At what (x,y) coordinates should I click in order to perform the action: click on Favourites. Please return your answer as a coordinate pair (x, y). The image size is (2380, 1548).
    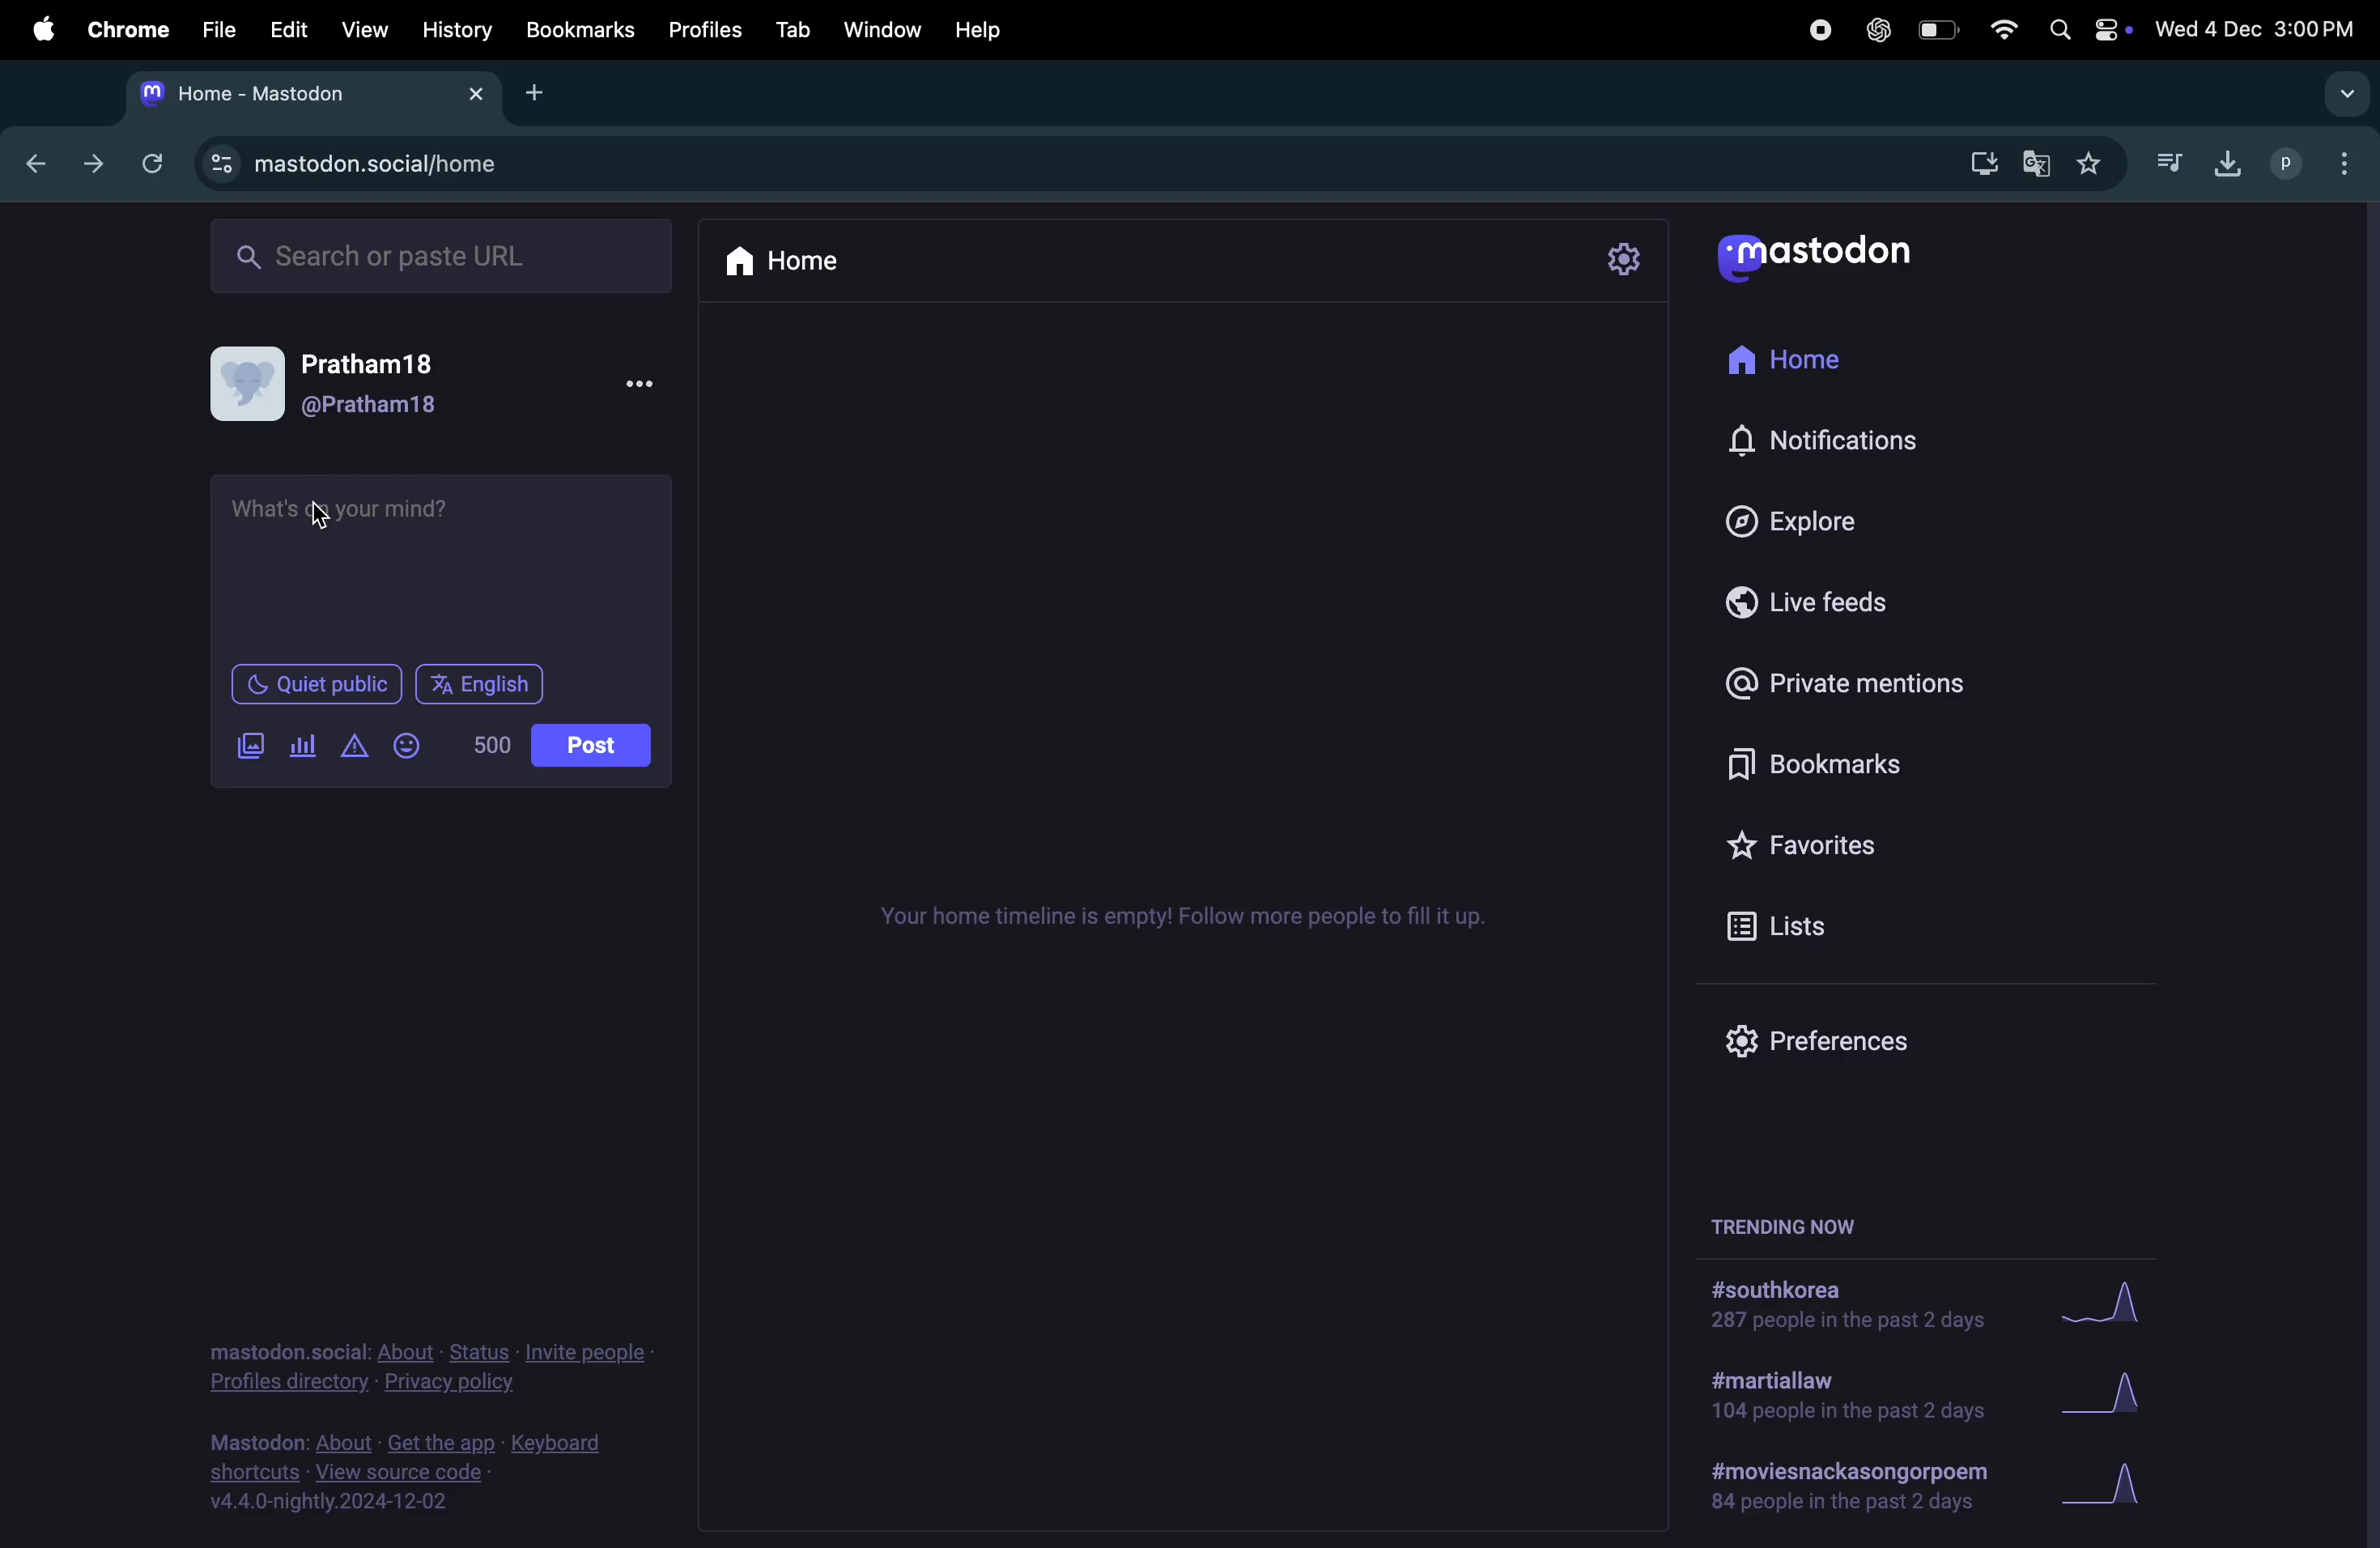
    Looking at the image, I should click on (1835, 847).